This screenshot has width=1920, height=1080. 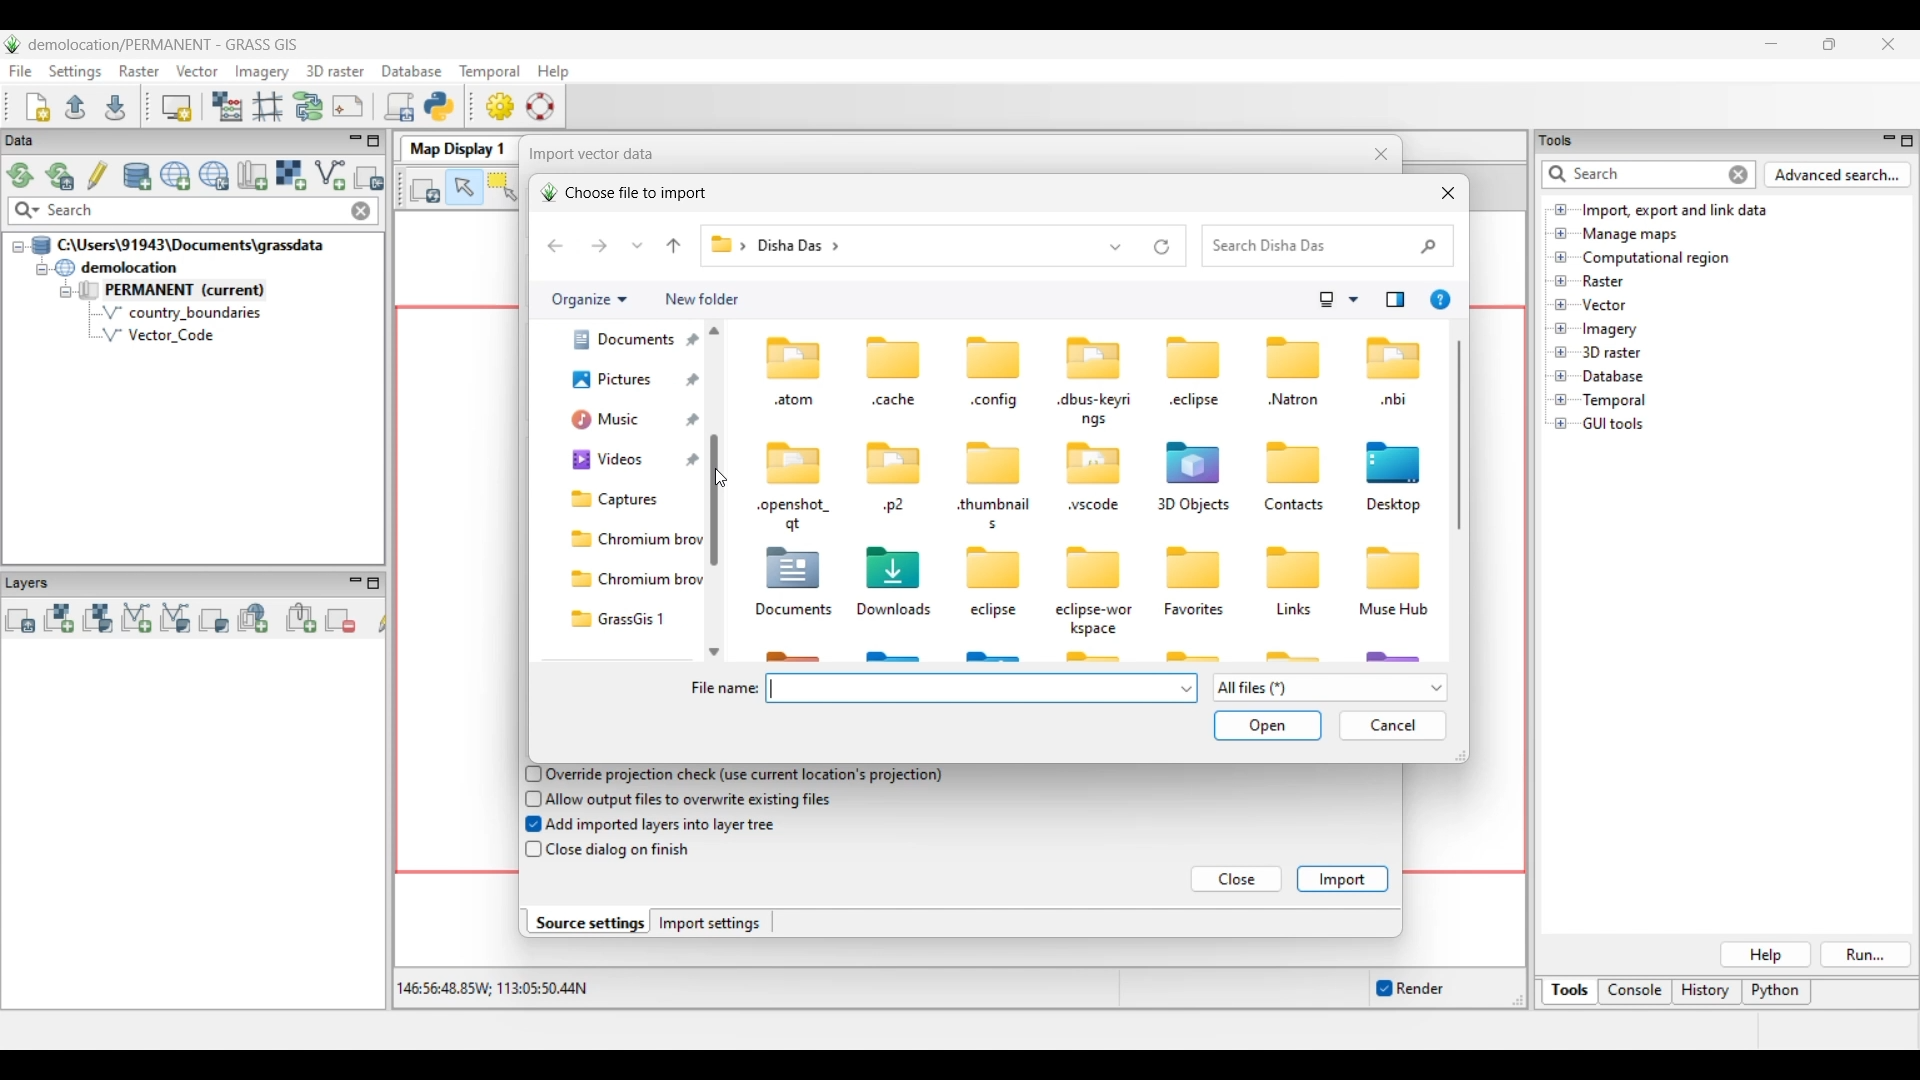 What do you see at coordinates (1886, 140) in the screenshot?
I see `Minimize Tools panel` at bounding box center [1886, 140].